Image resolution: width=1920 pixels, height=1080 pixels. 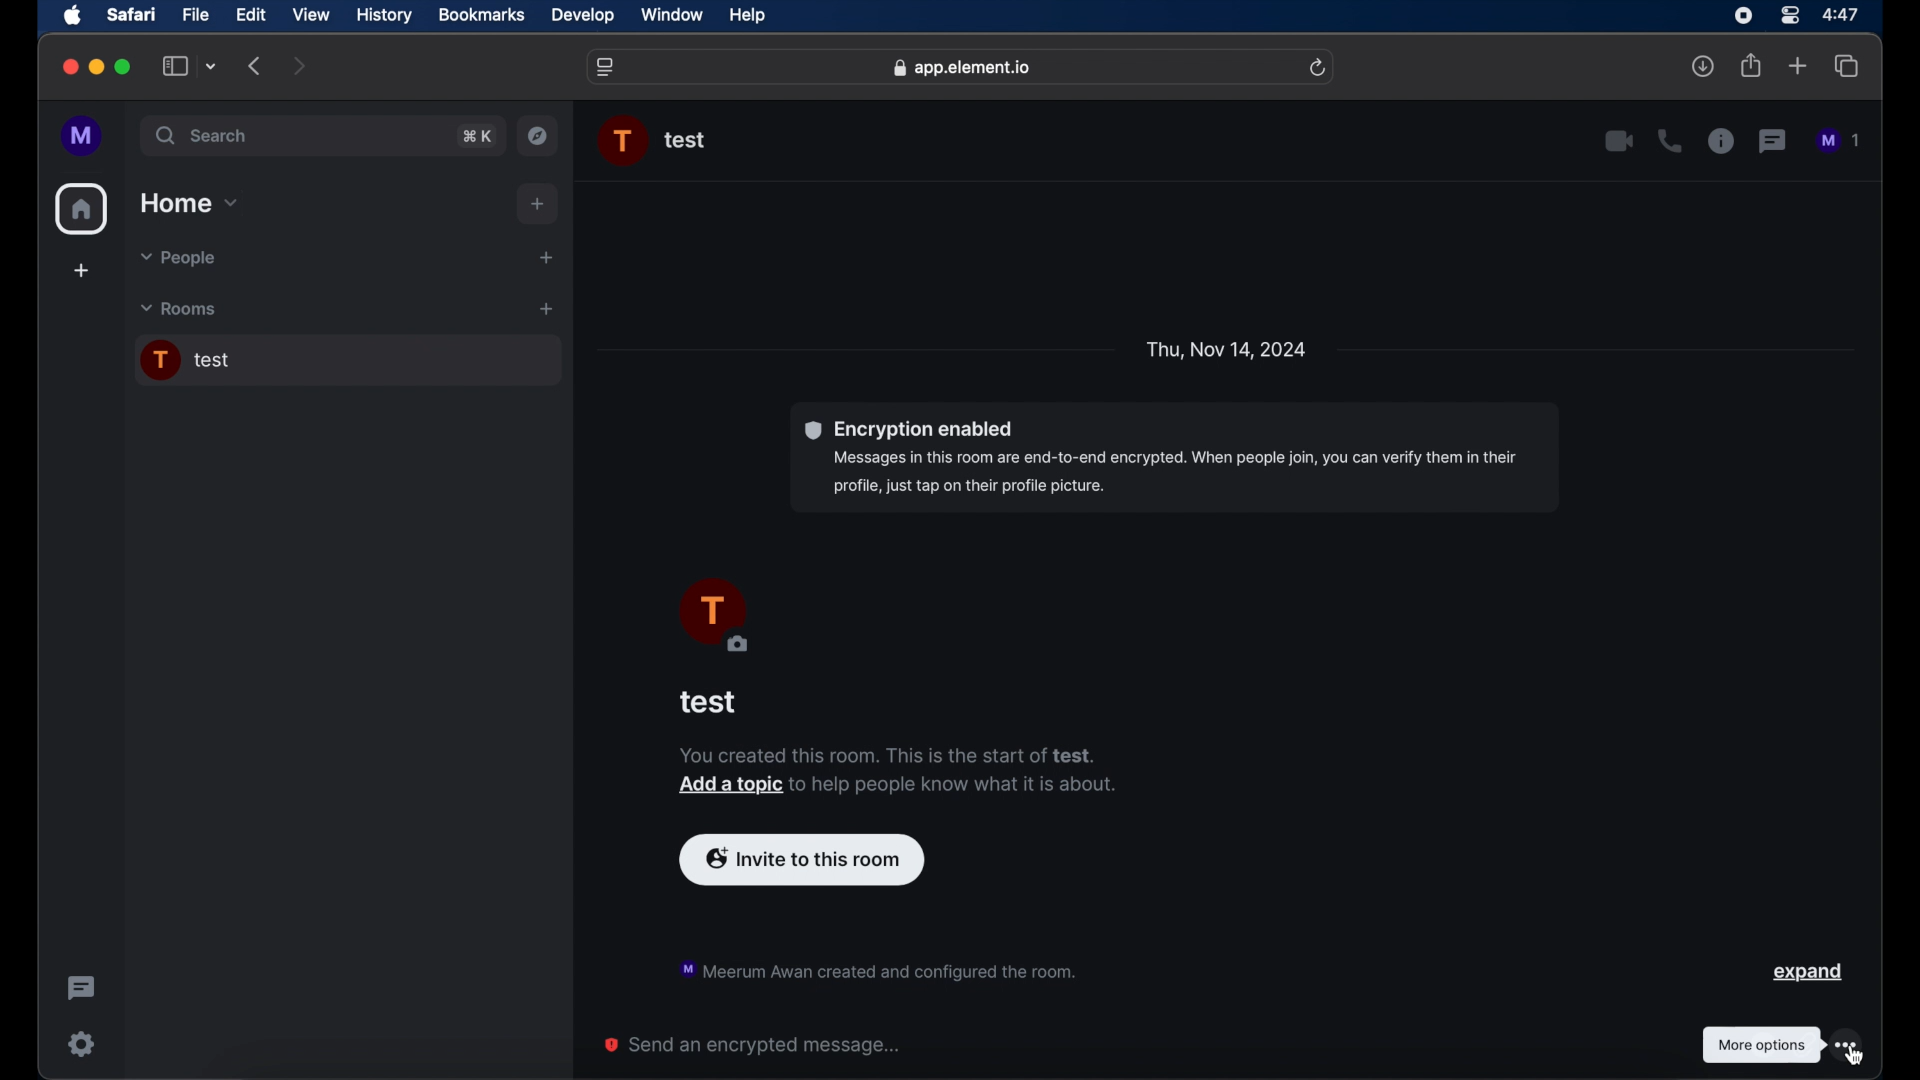 I want to click on threading activity, so click(x=80, y=988).